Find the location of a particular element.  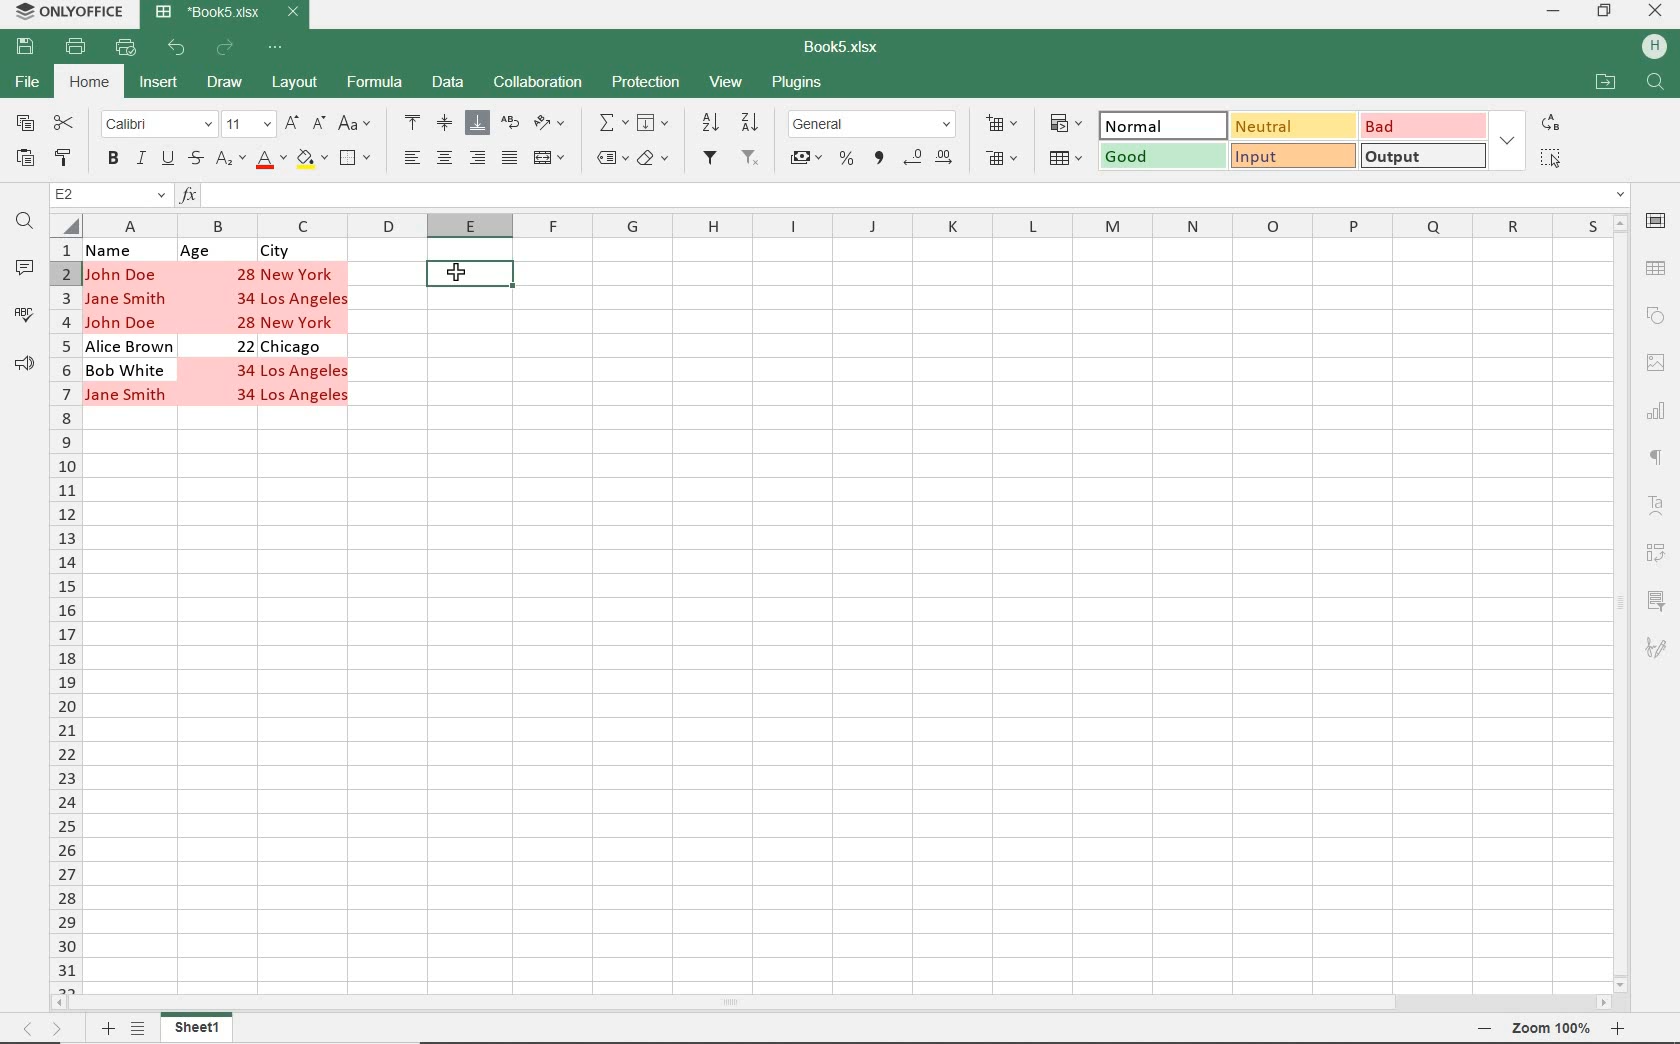

SUBSCRIPT/SUPERSCRIPT is located at coordinates (230, 161).